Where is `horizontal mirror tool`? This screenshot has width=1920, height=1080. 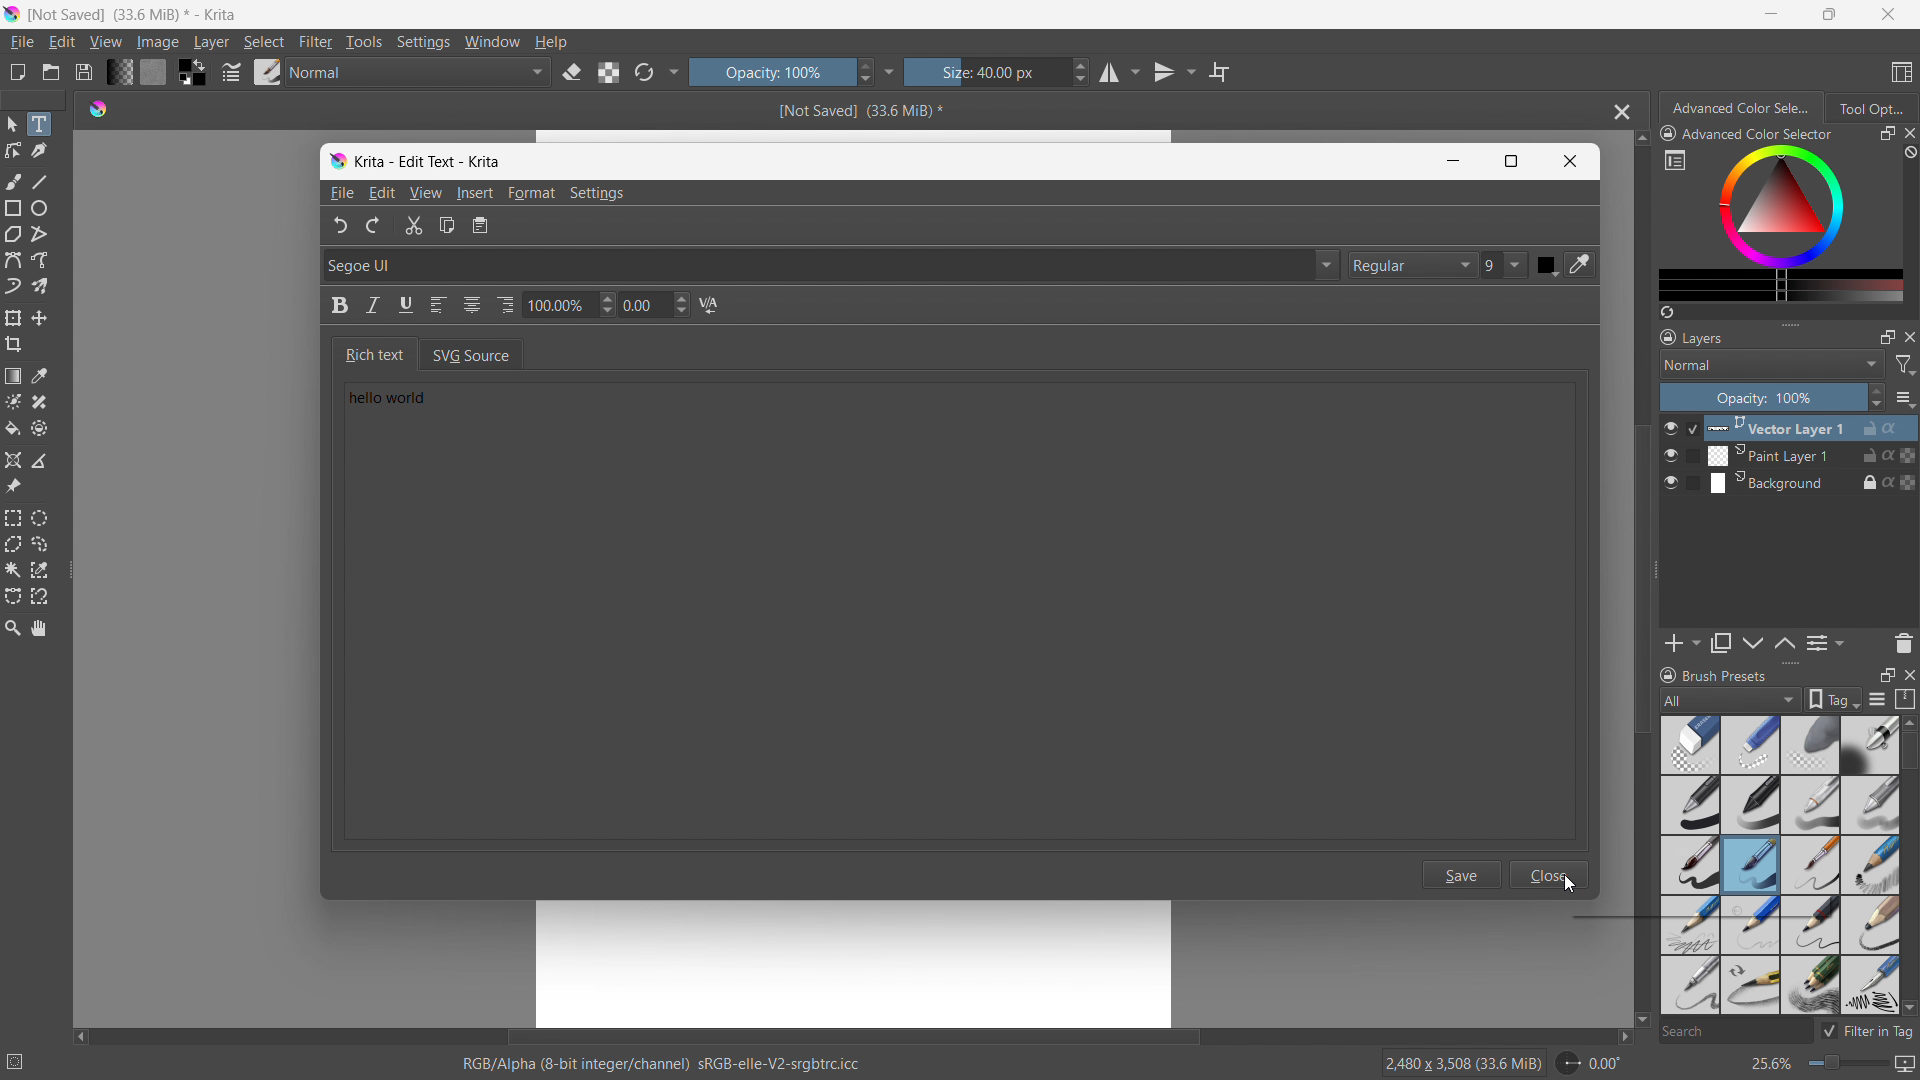 horizontal mirror tool is located at coordinates (1118, 73).